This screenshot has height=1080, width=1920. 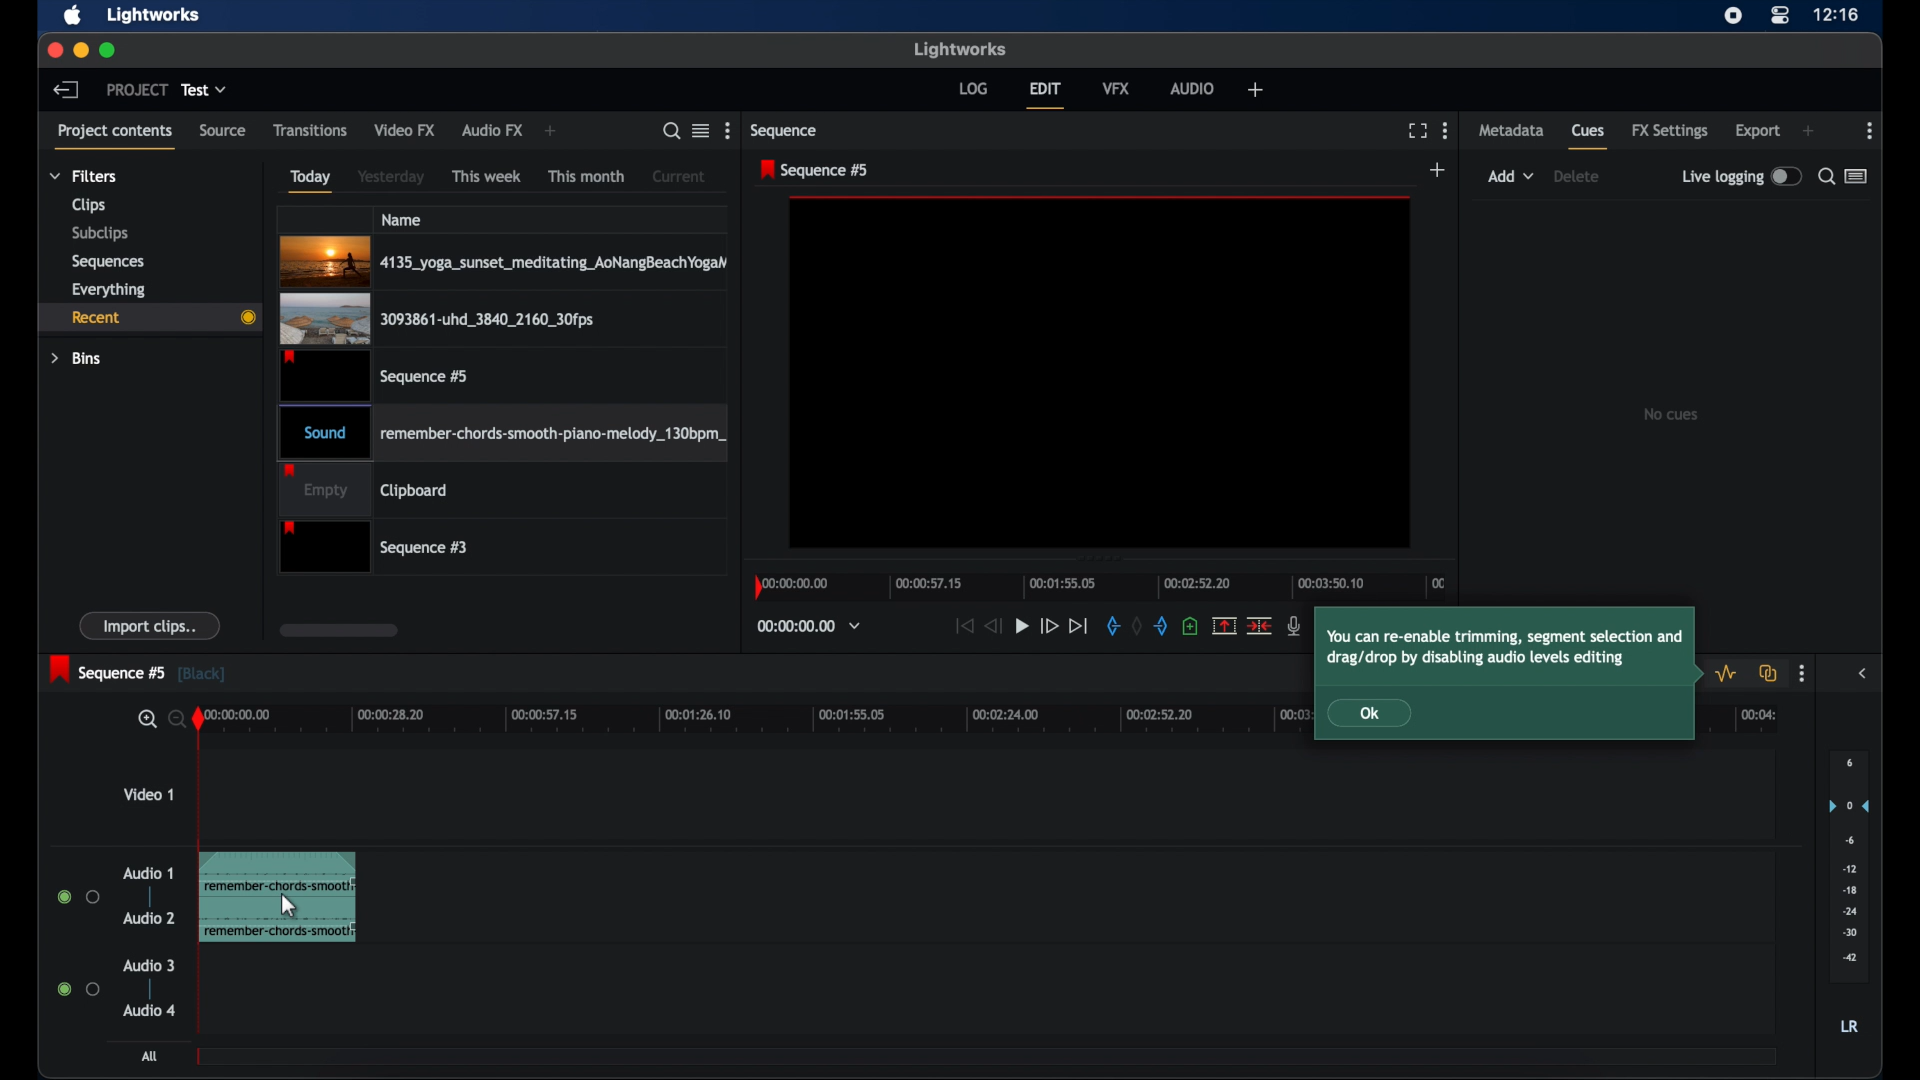 What do you see at coordinates (1848, 864) in the screenshot?
I see `audio output levels` at bounding box center [1848, 864].